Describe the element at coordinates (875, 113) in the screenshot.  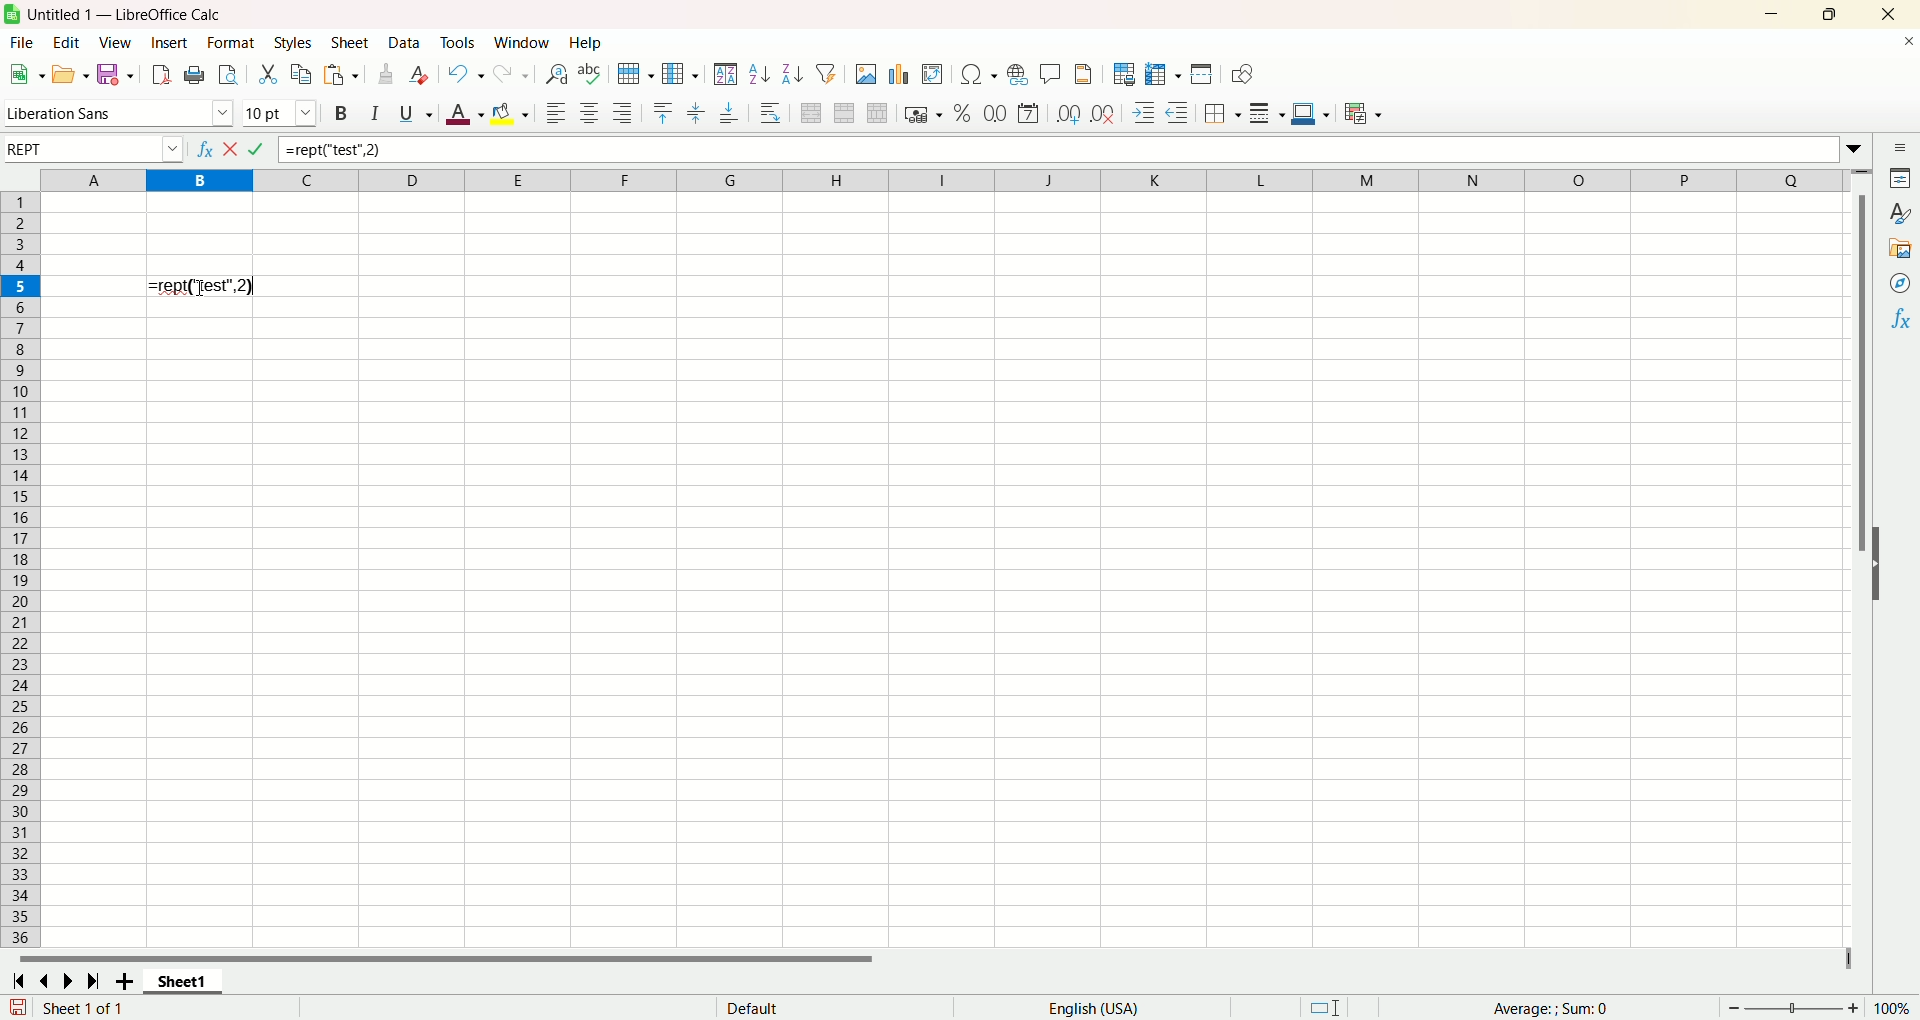
I see `unmerge cells` at that location.